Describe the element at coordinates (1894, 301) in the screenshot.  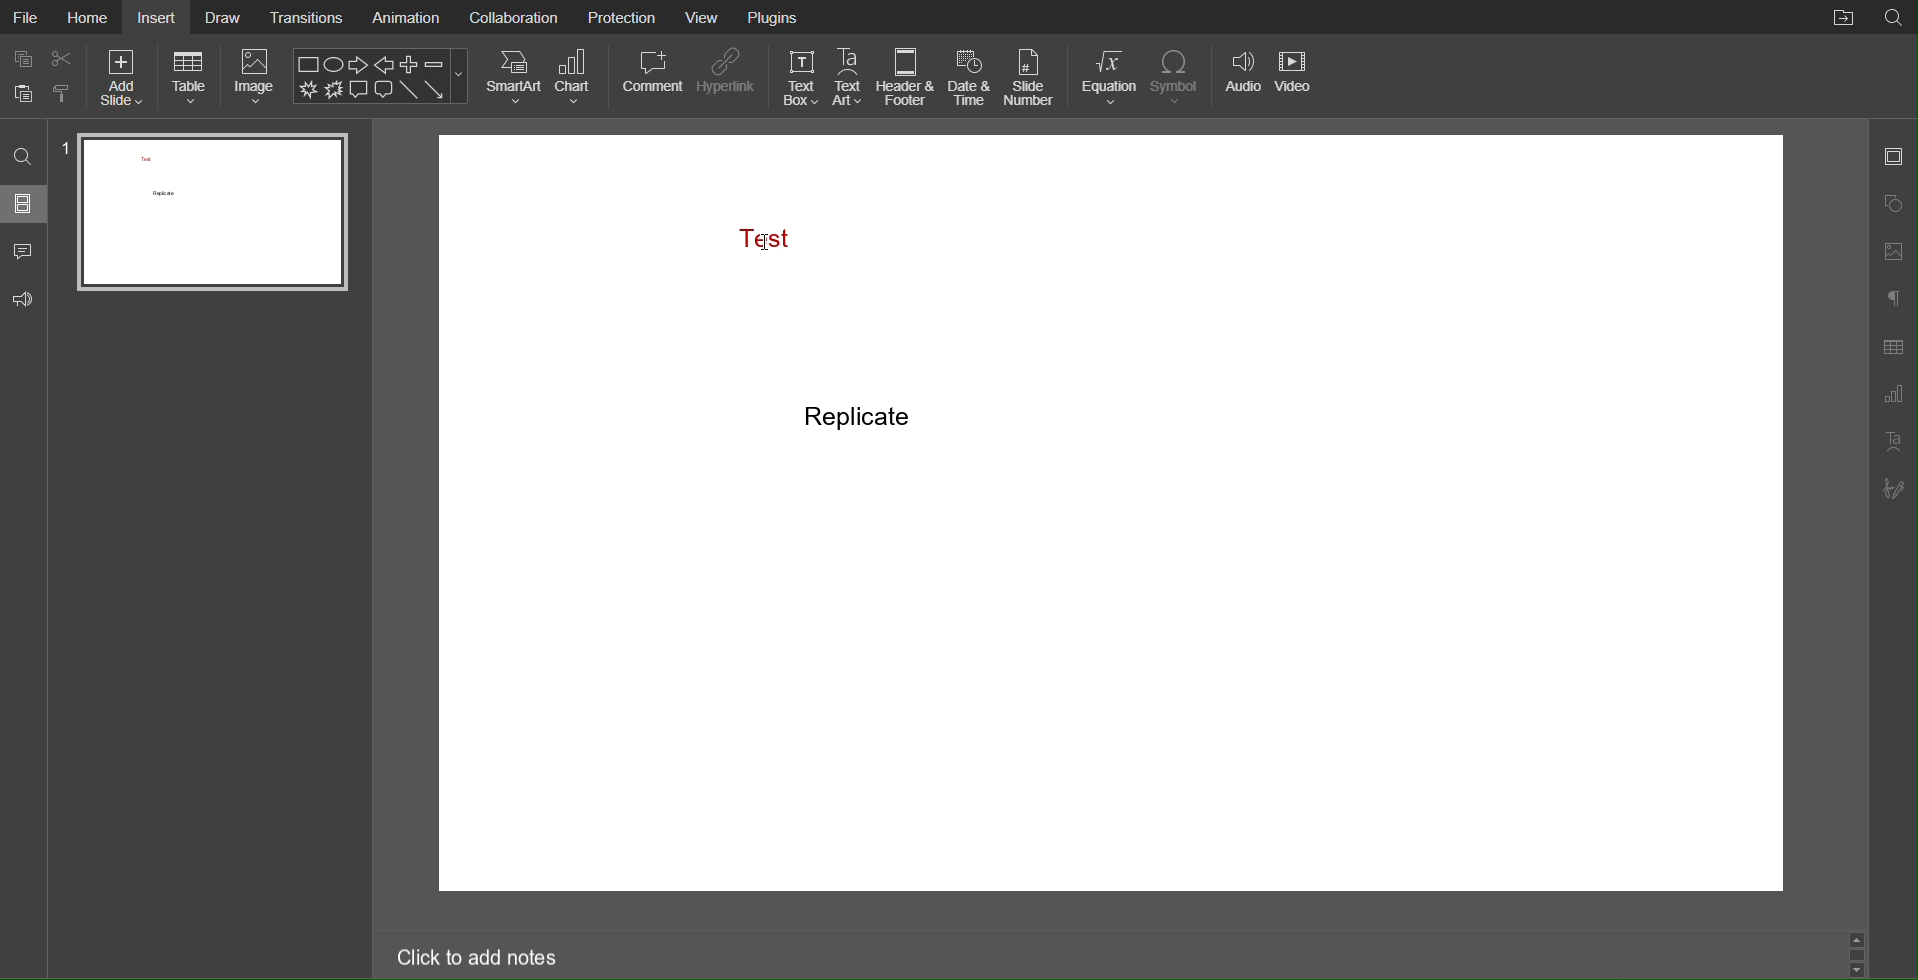
I see `Paragraph Settings` at that location.